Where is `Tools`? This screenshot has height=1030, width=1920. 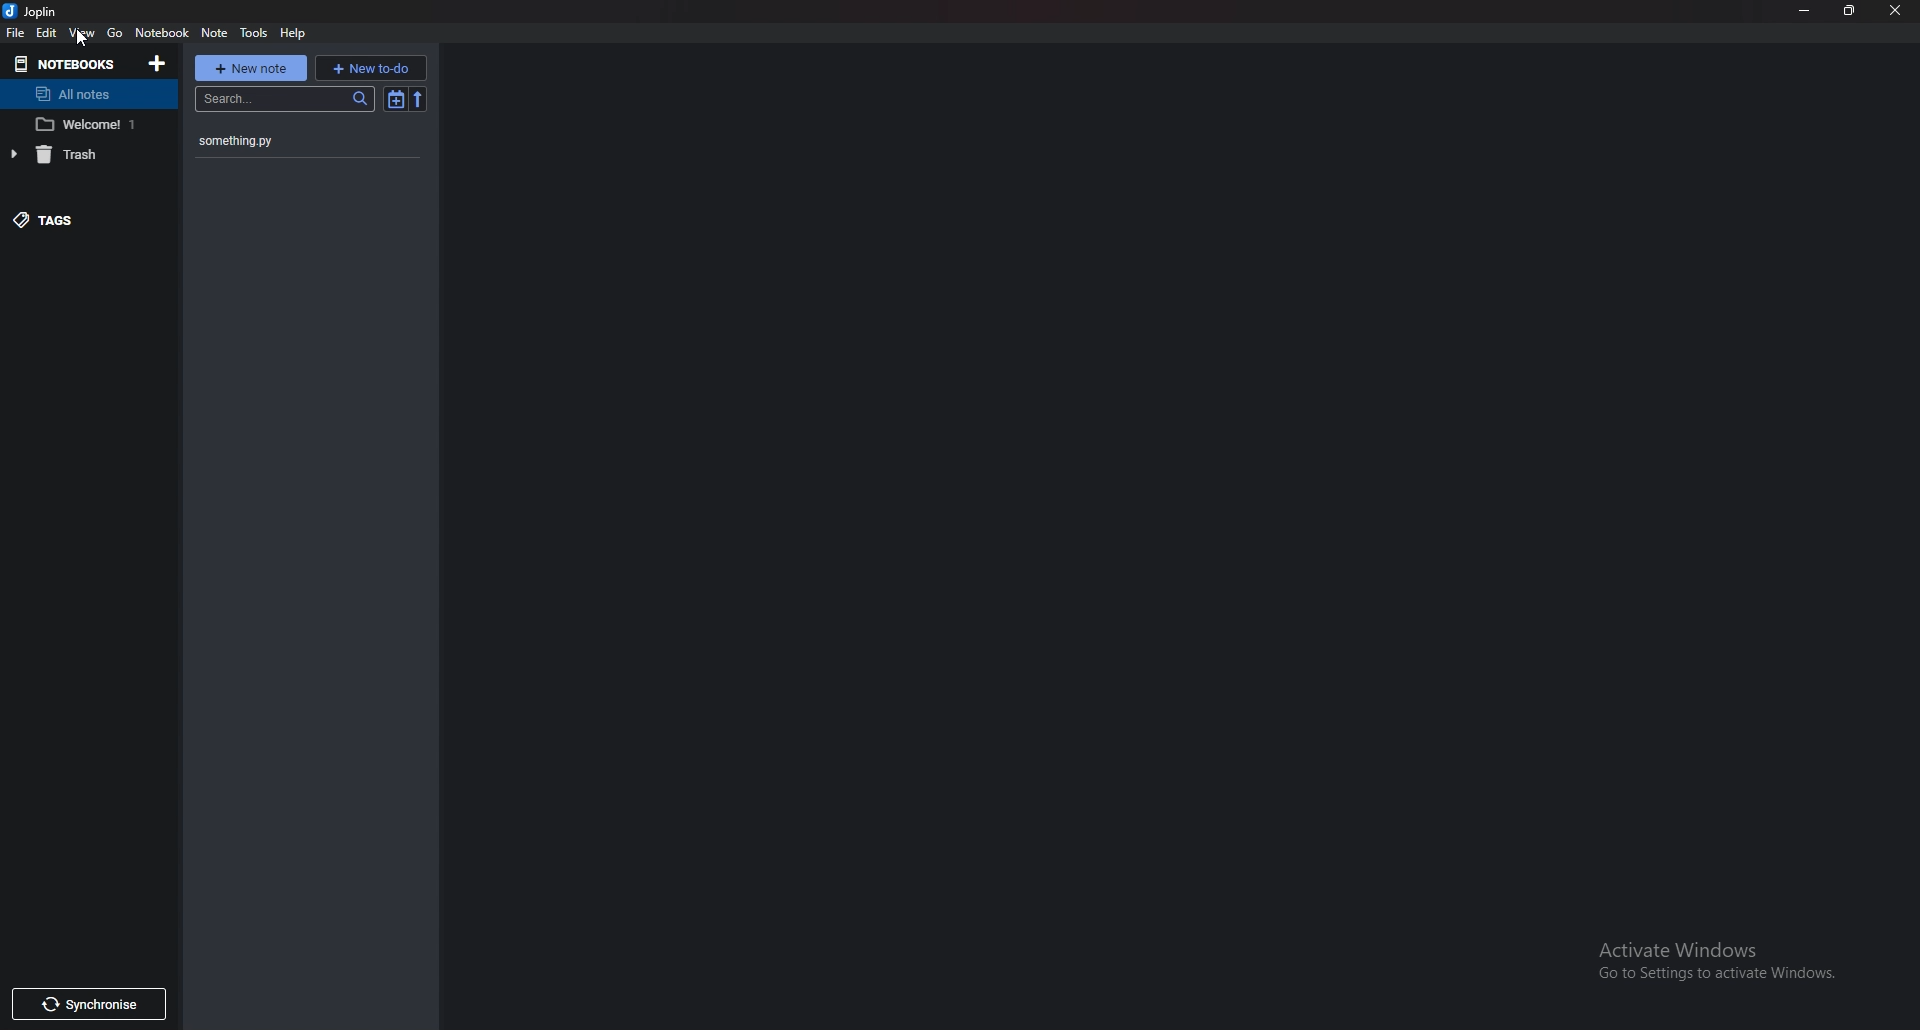
Tools is located at coordinates (255, 33).